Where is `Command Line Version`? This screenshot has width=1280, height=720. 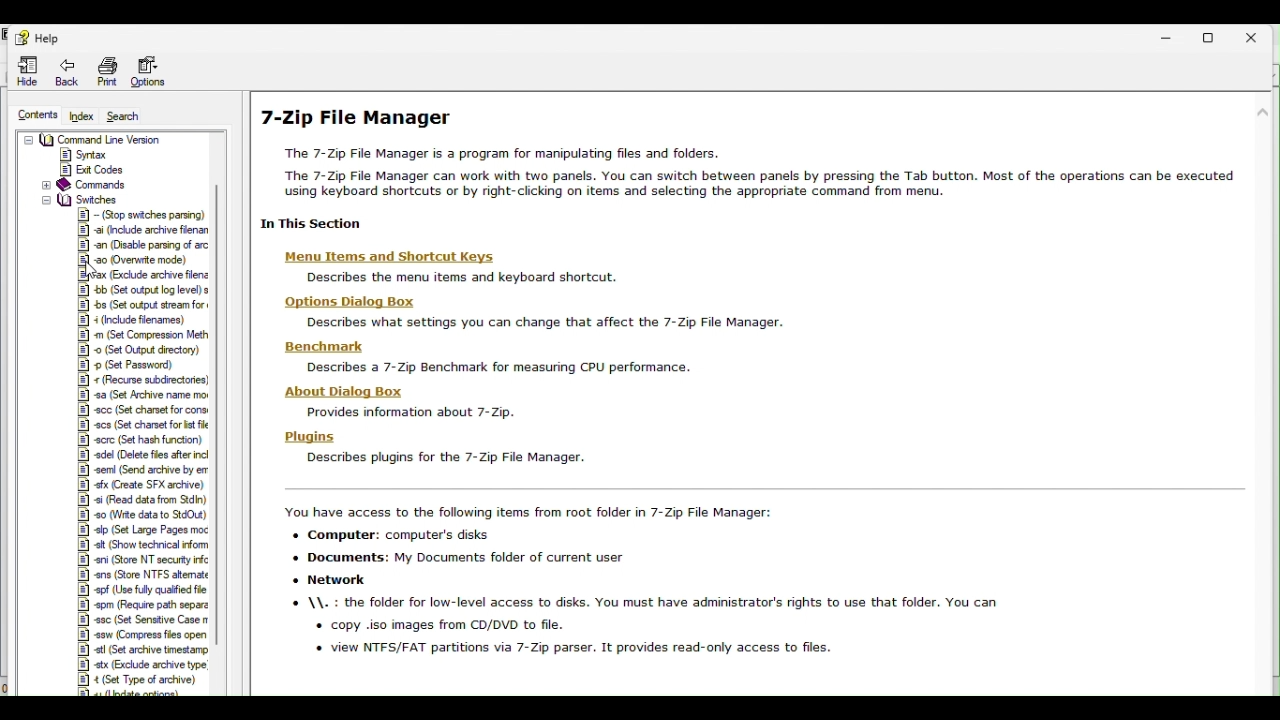 Command Line Version is located at coordinates (122, 138).